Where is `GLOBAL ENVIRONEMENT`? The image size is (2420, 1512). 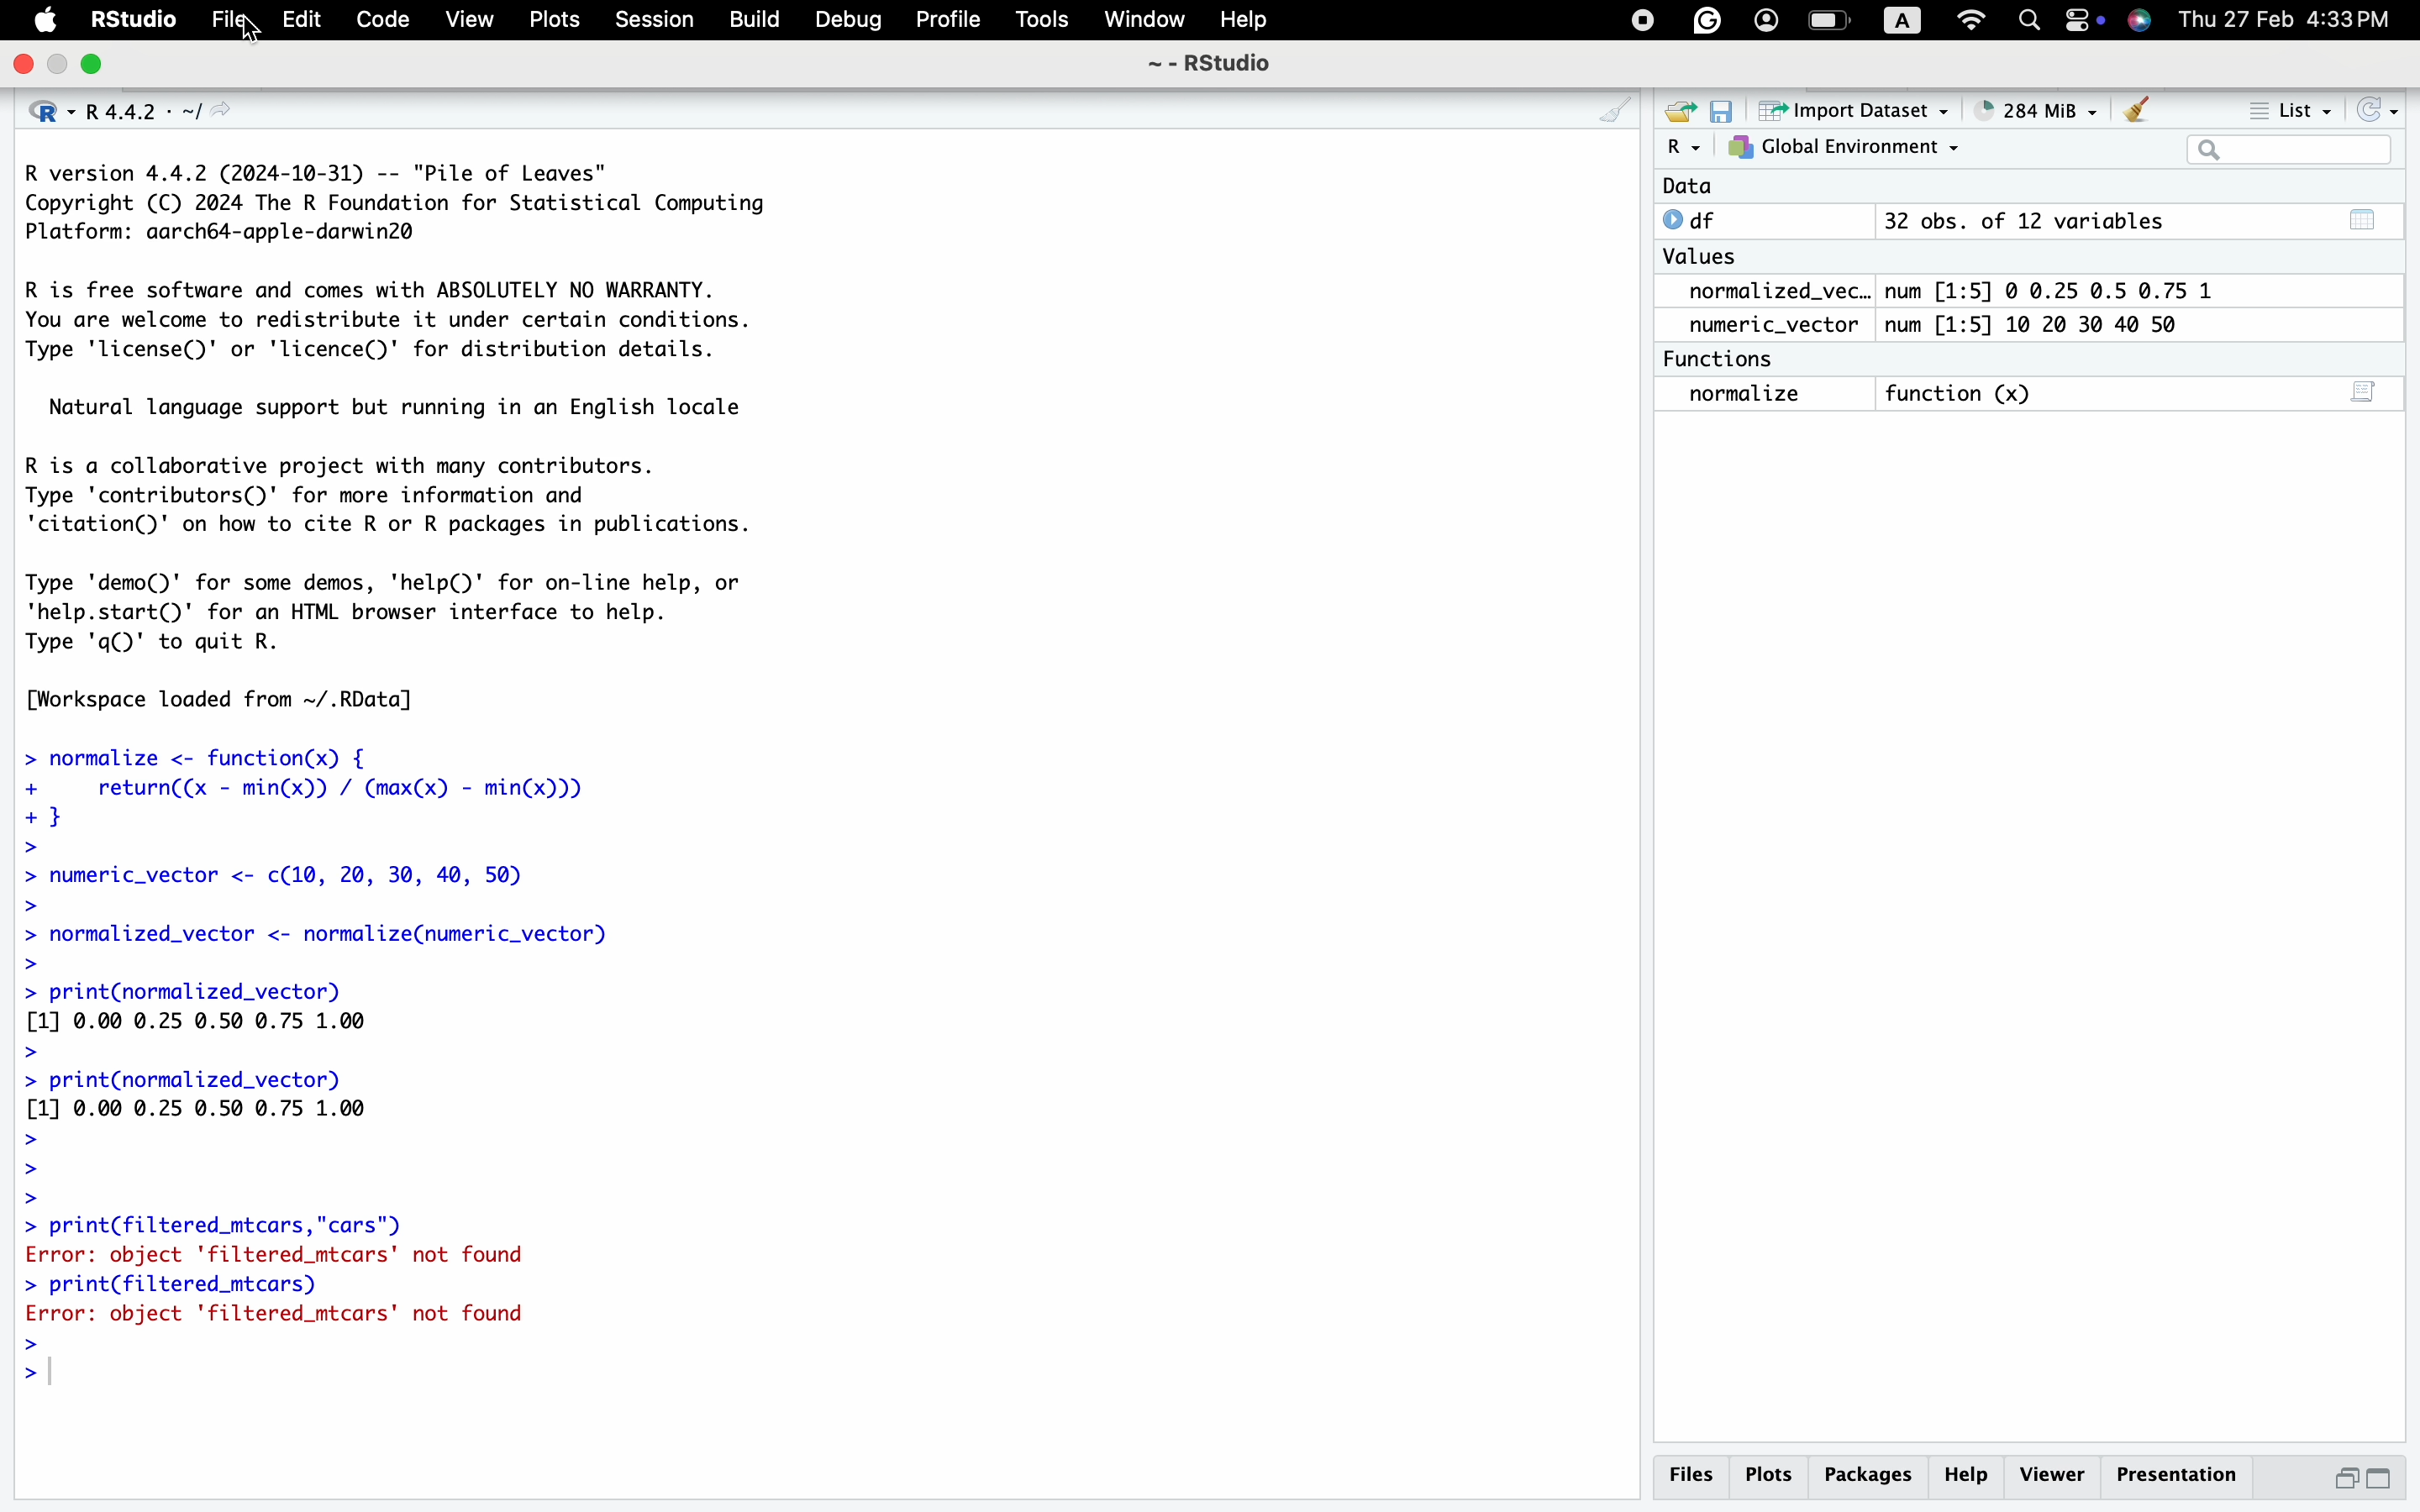 GLOBAL ENVIRONEMENT is located at coordinates (1843, 151).